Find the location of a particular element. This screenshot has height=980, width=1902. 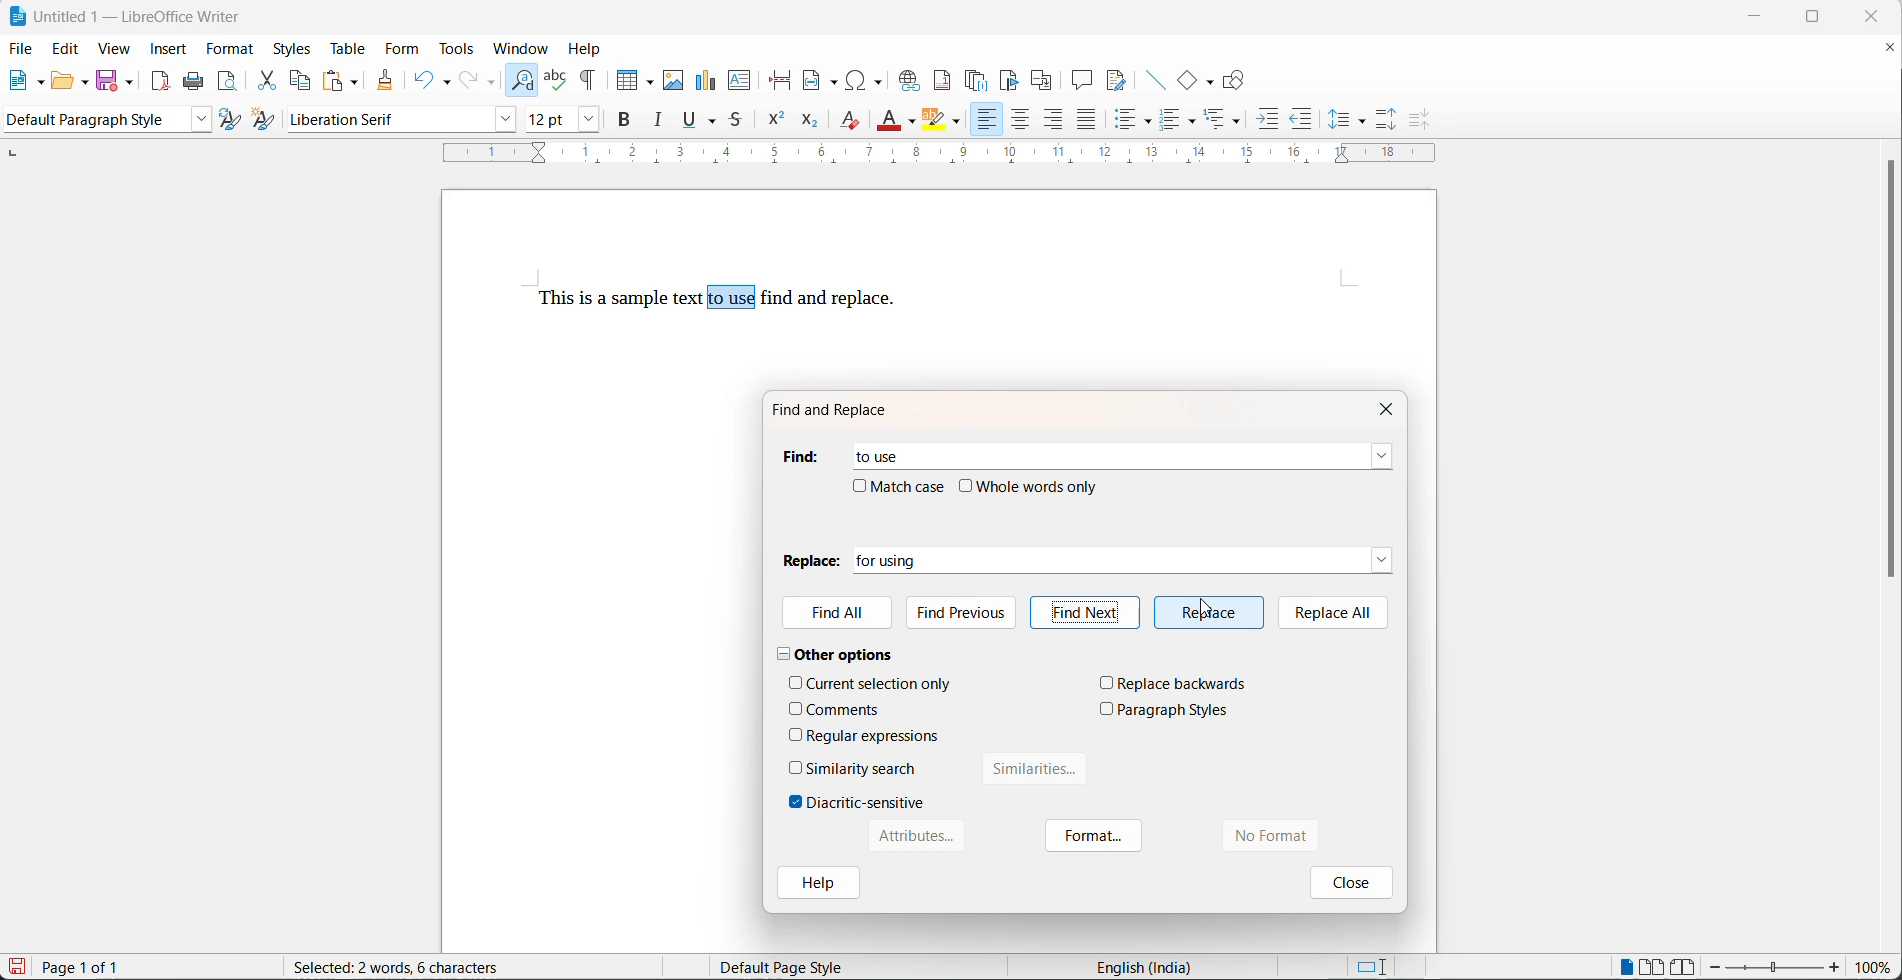

maximize is located at coordinates (1827, 19).